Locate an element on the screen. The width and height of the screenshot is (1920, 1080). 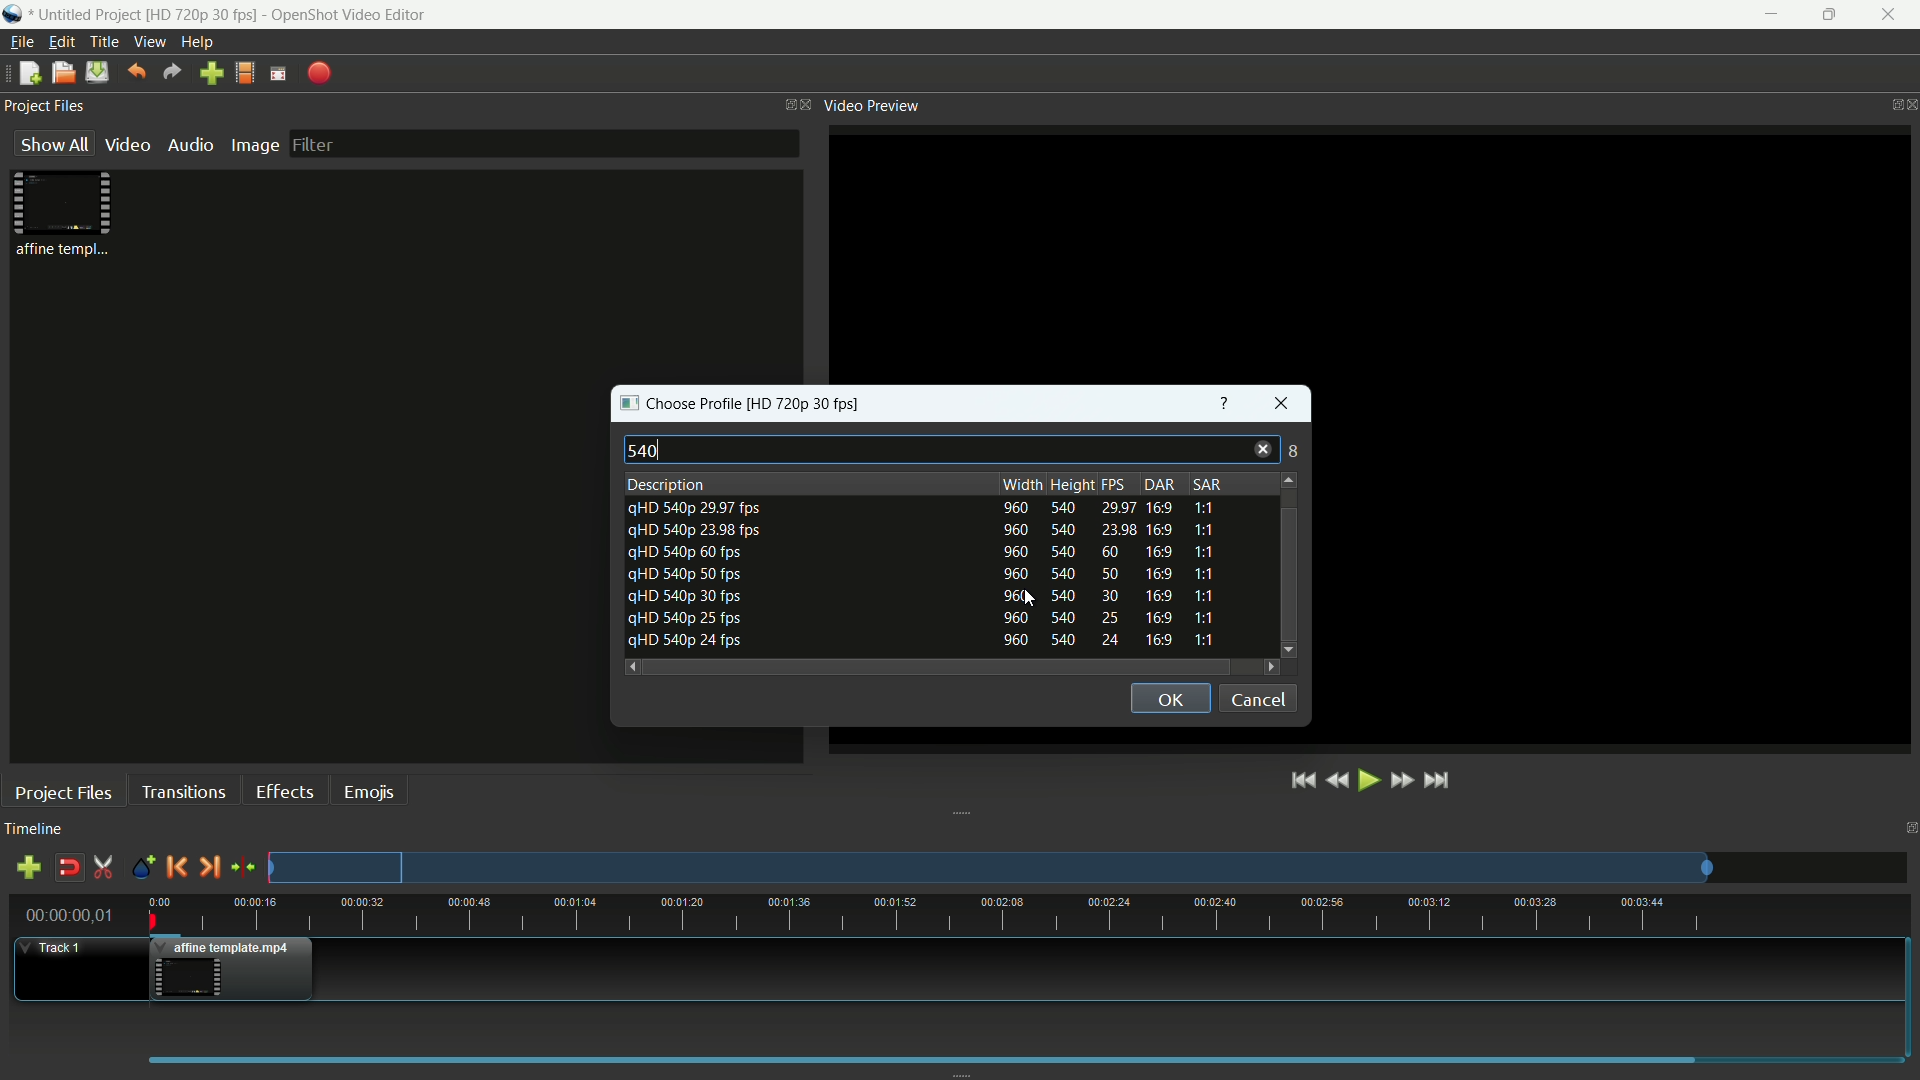
add track is located at coordinates (31, 867).